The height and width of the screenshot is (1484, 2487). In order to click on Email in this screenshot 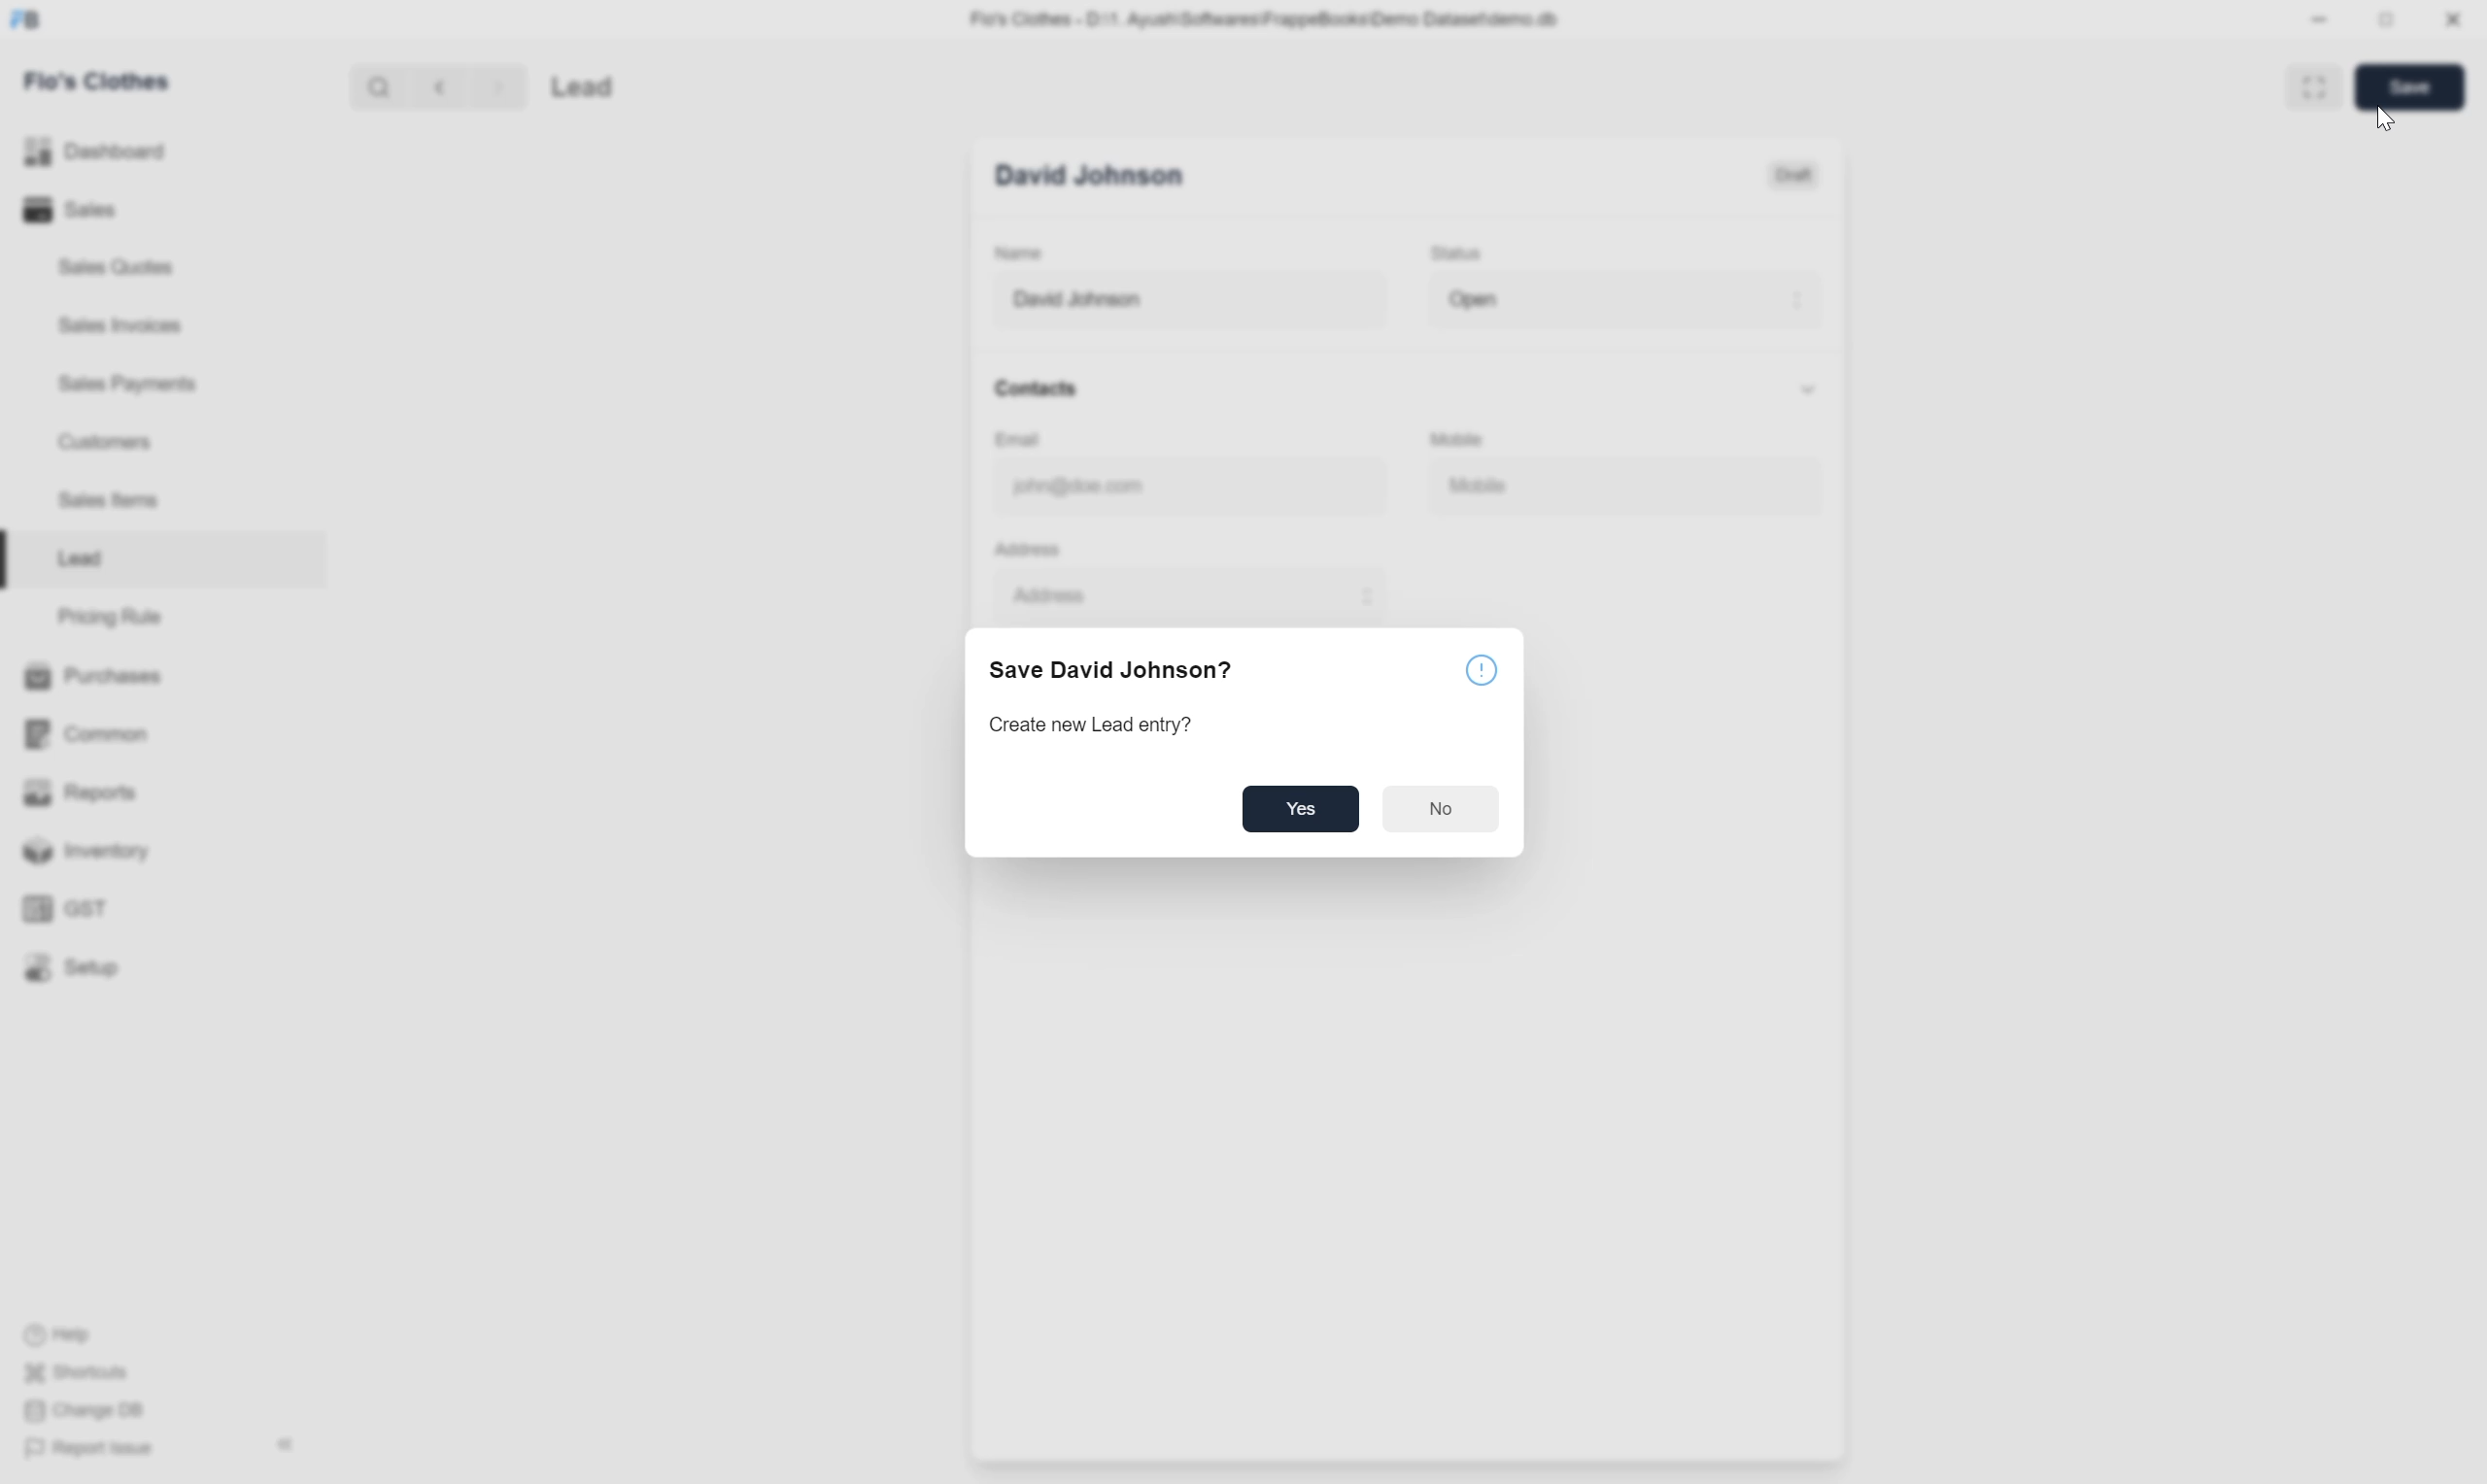, I will do `click(1030, 440)`.